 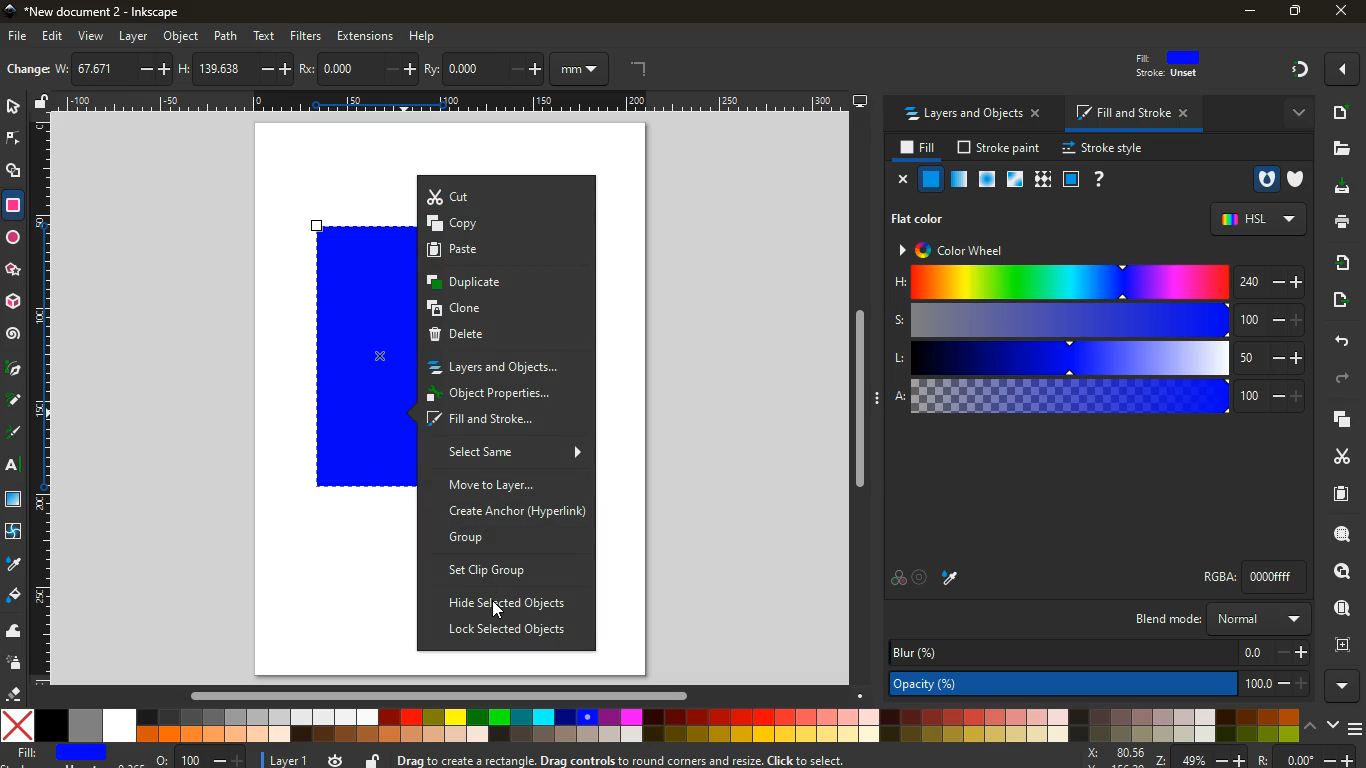 I want to click on window, so click(x=15, y=501).